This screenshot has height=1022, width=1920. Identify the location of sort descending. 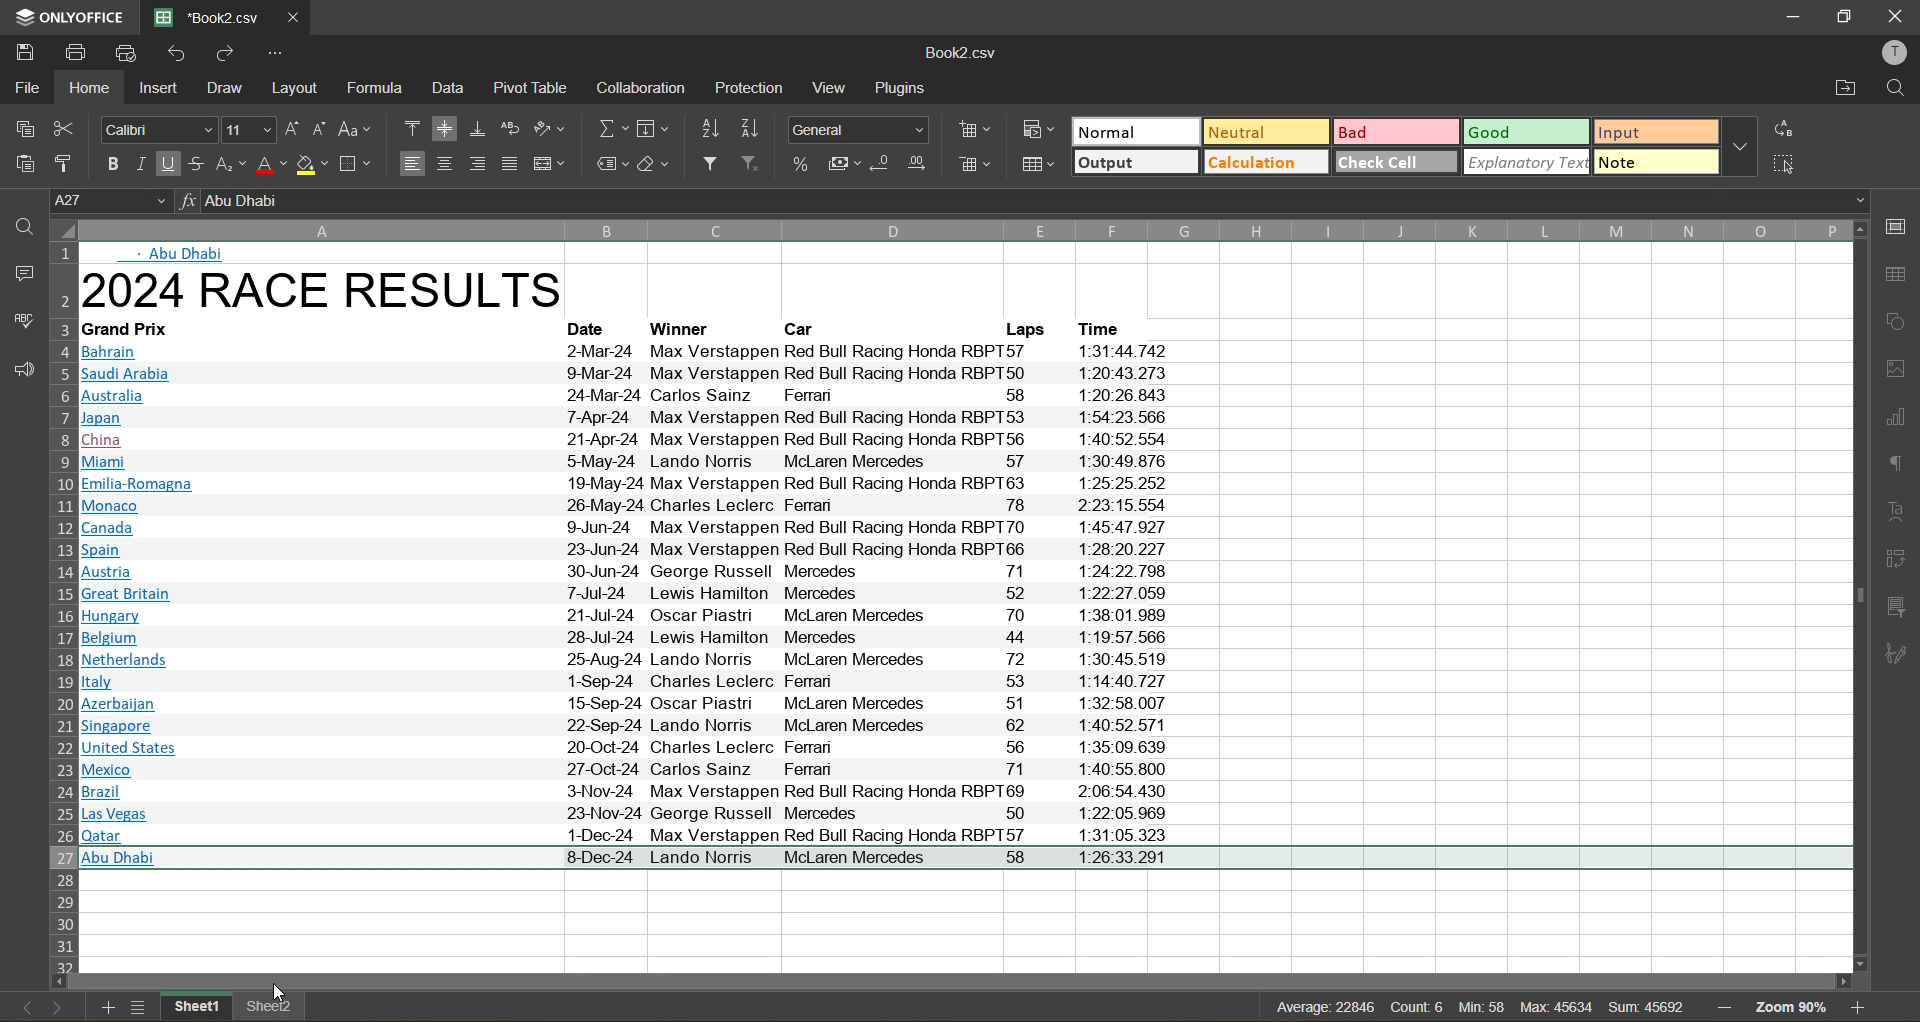
(750, 130).